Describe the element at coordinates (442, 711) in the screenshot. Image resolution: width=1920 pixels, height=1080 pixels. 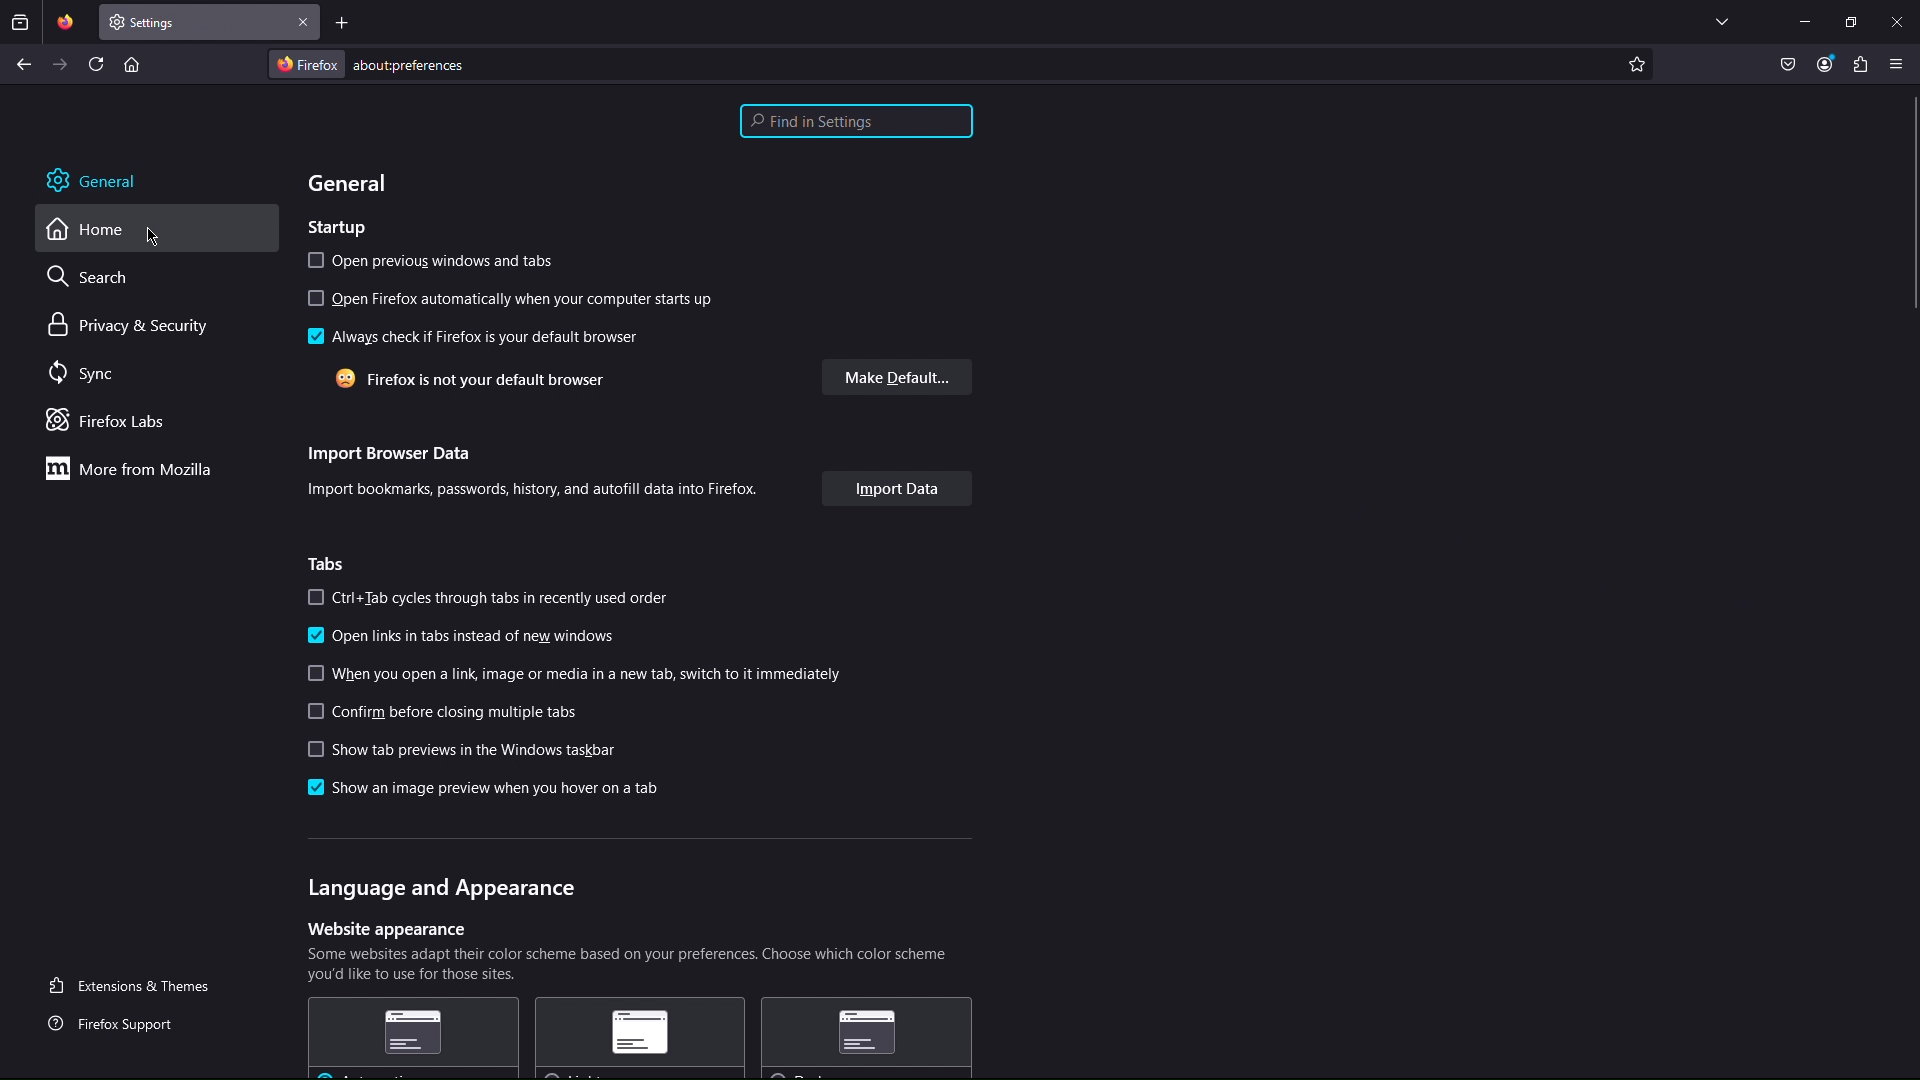
I see `Confirm before closing multiple tabs` at that location.